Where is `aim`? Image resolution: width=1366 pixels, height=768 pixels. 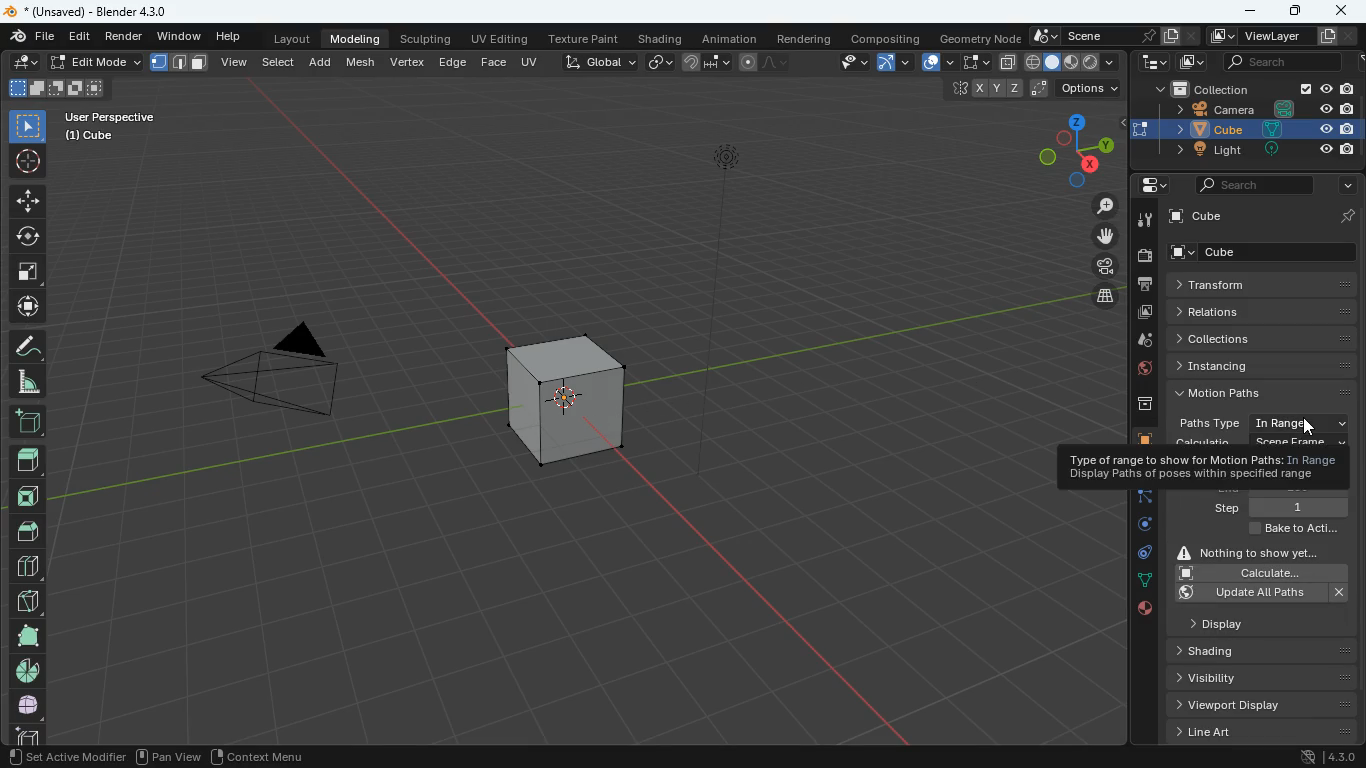 aim is located at coordinates (27, 158).